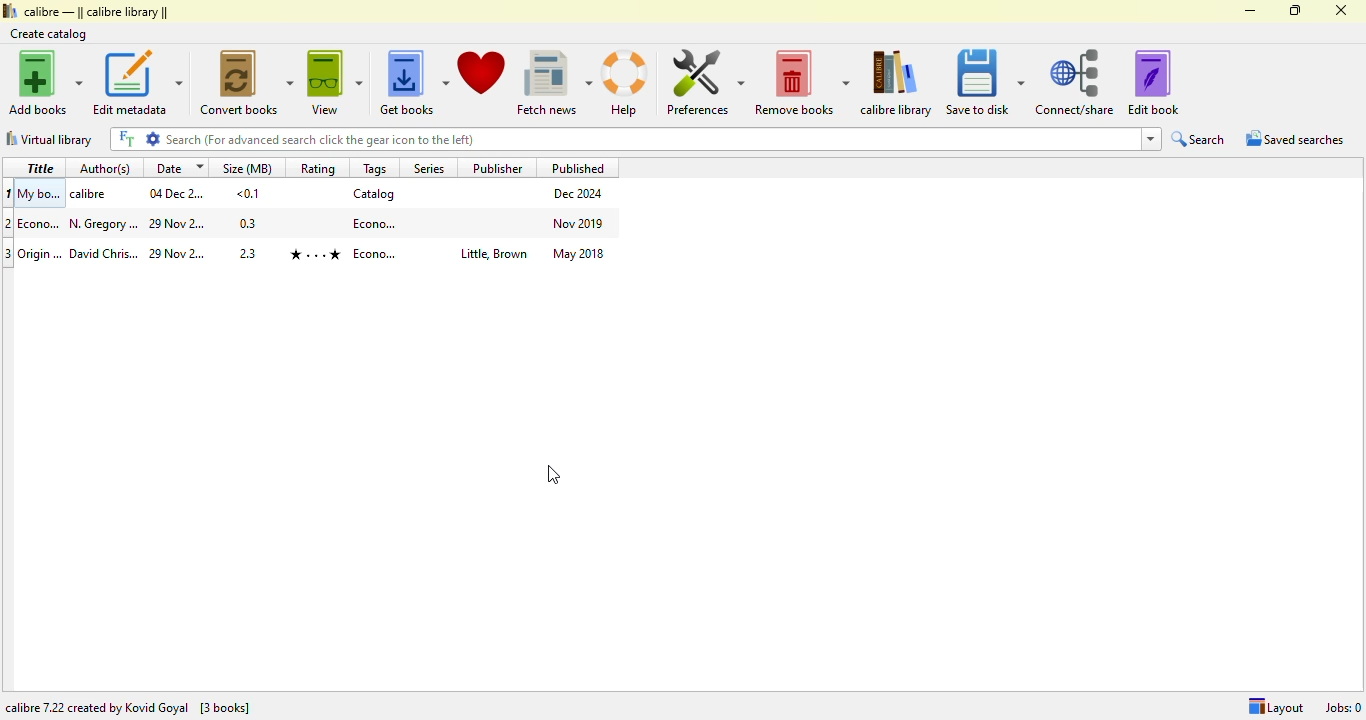 This screenshot has height=720, width=1366. Describe the element at coordinates (498, 167) in the screenshot. I see `publisher` at that location.